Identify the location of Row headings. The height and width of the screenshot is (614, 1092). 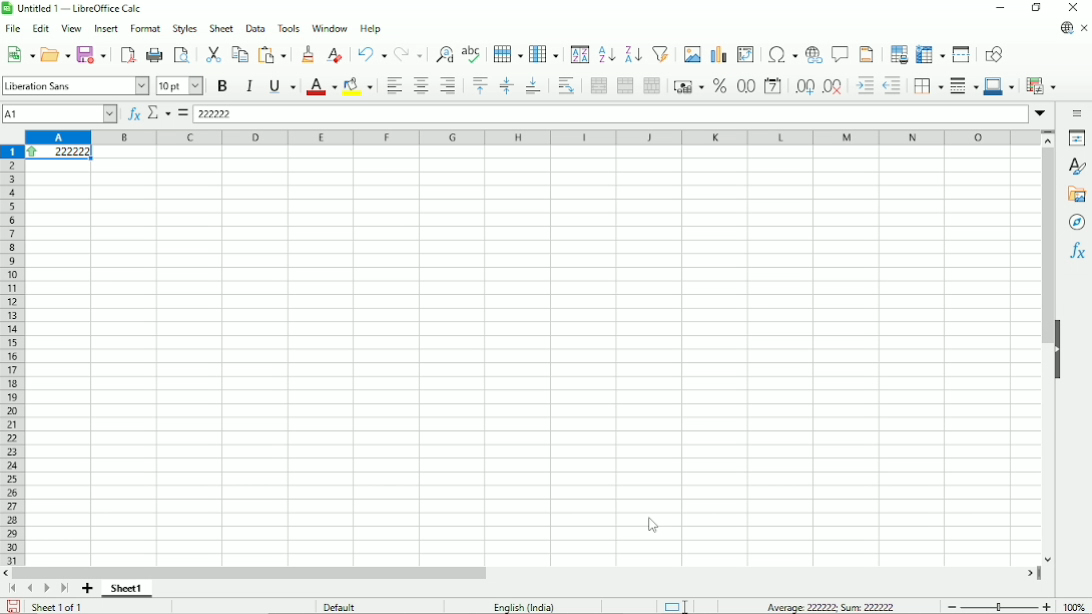
(12, 355).